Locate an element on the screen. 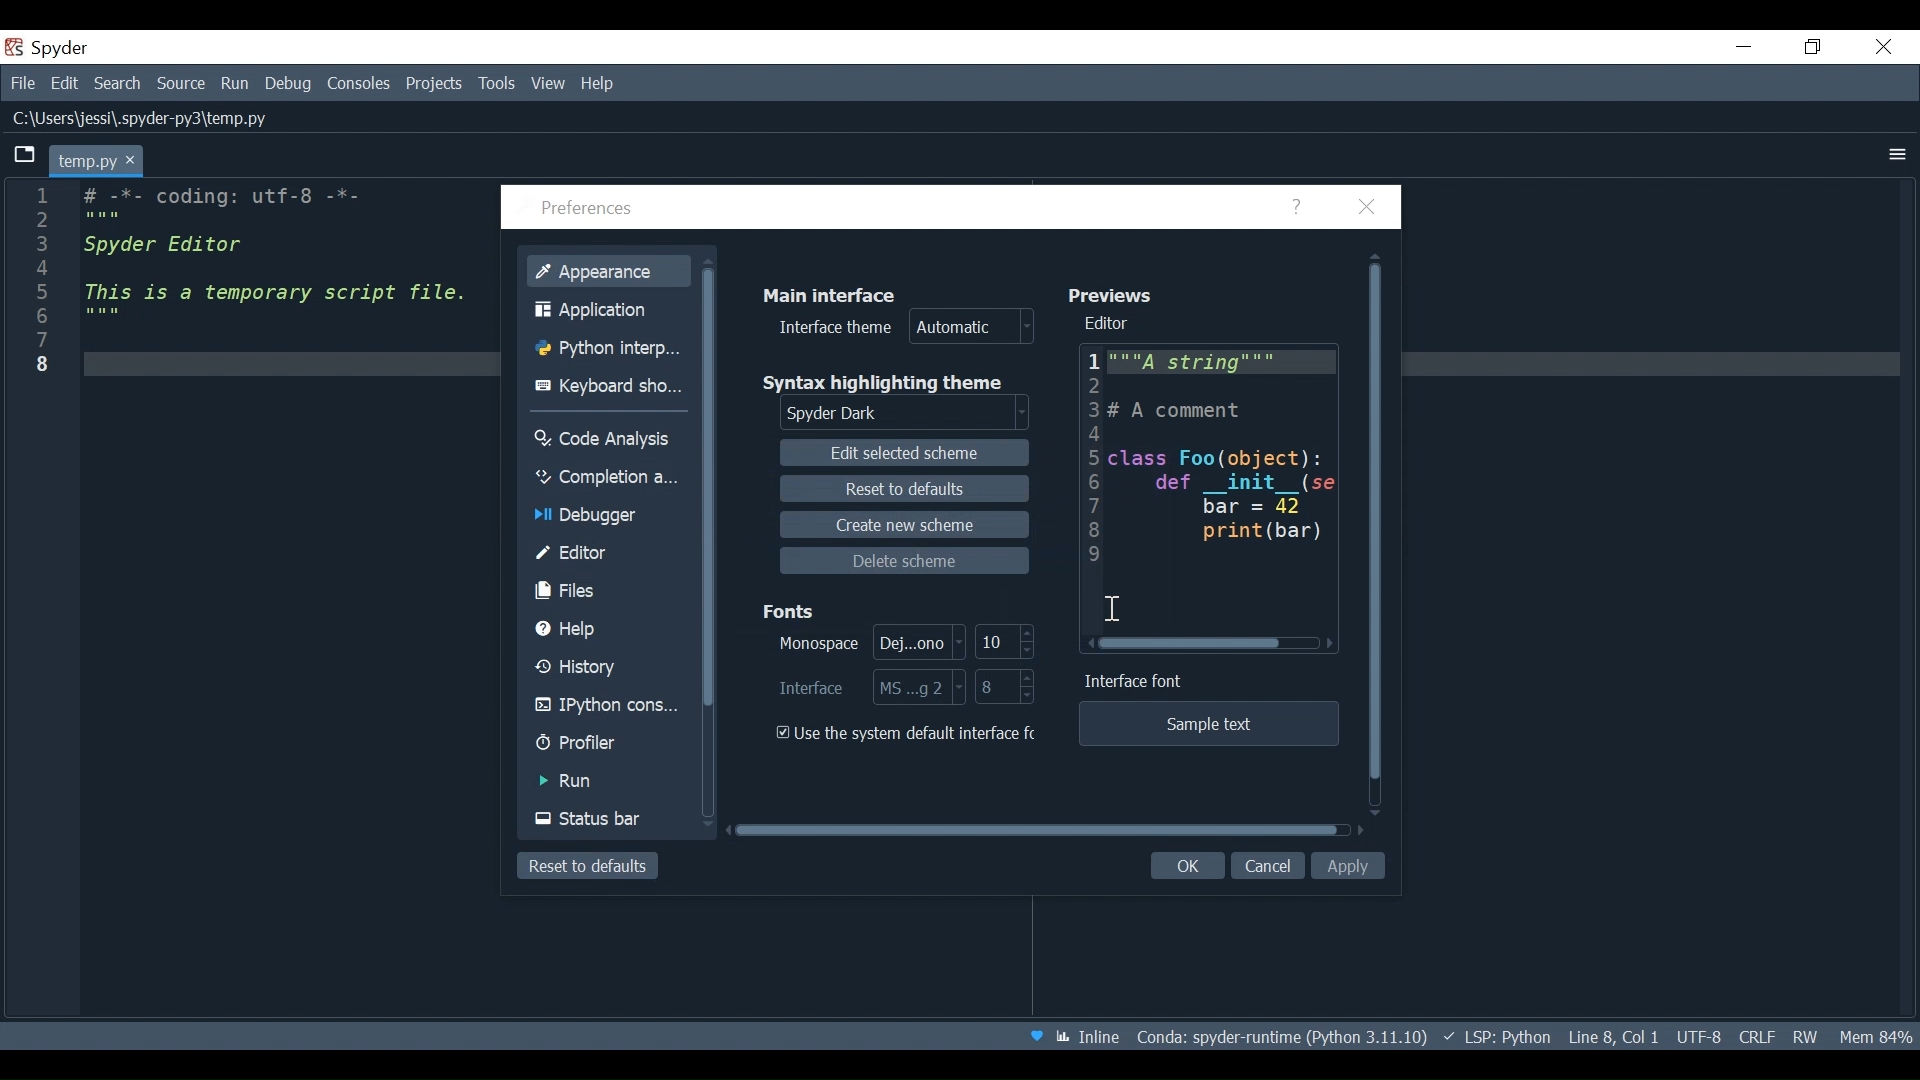  Completion Analysis is located at coordinates (607, 477).